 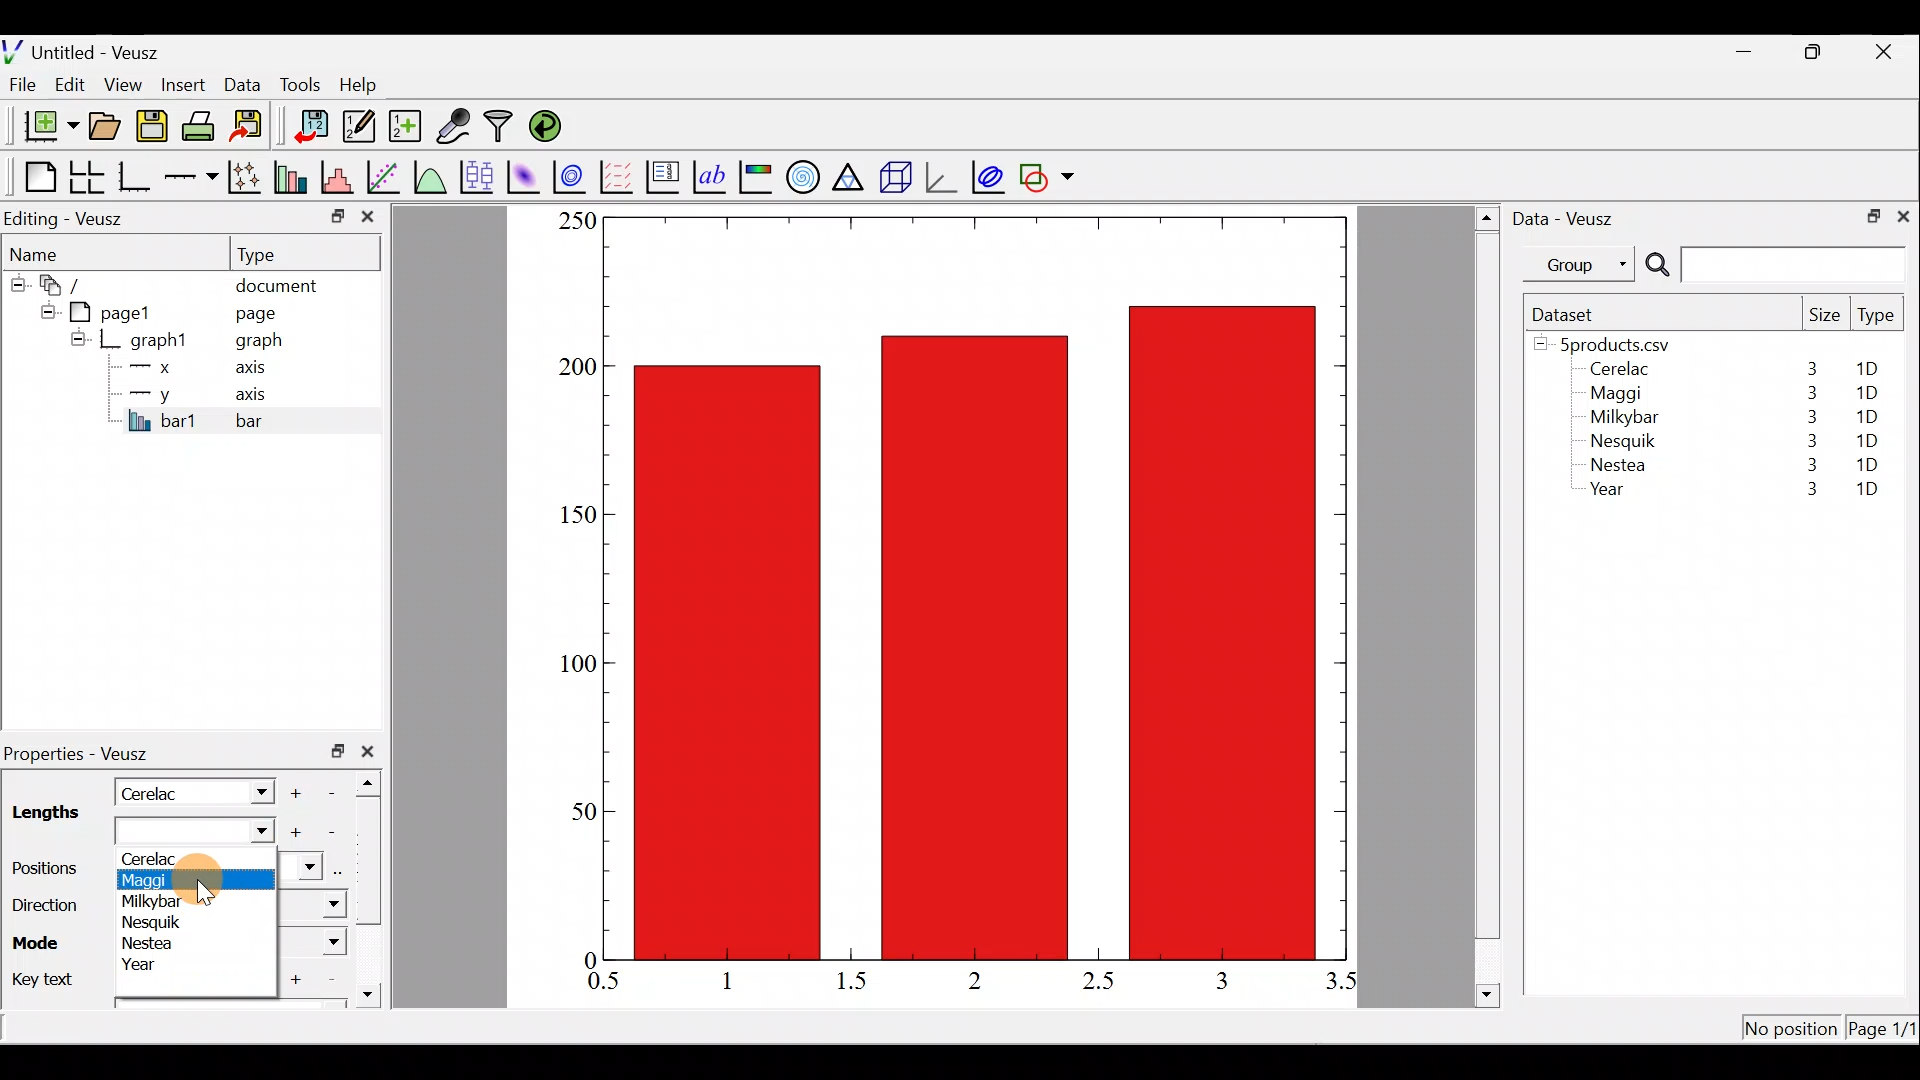 I want to click on axis, so click(x=260, y=396).